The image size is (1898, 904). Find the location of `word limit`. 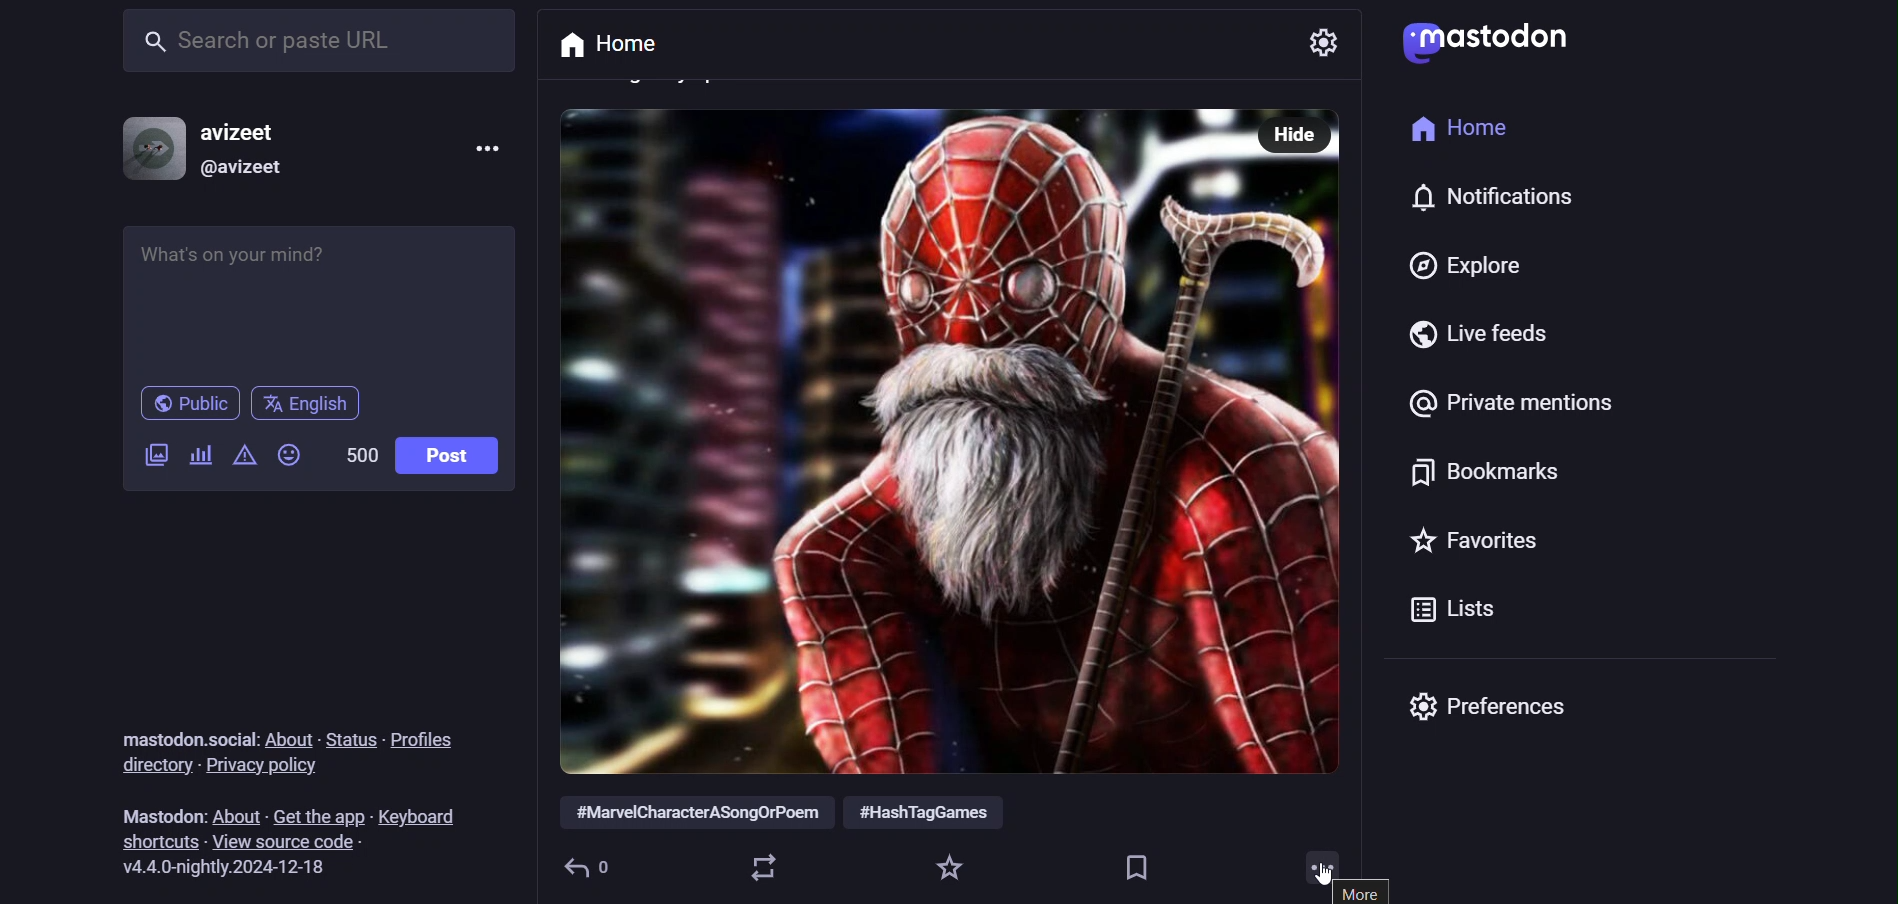

word limit is located at coordinates (356, 454).